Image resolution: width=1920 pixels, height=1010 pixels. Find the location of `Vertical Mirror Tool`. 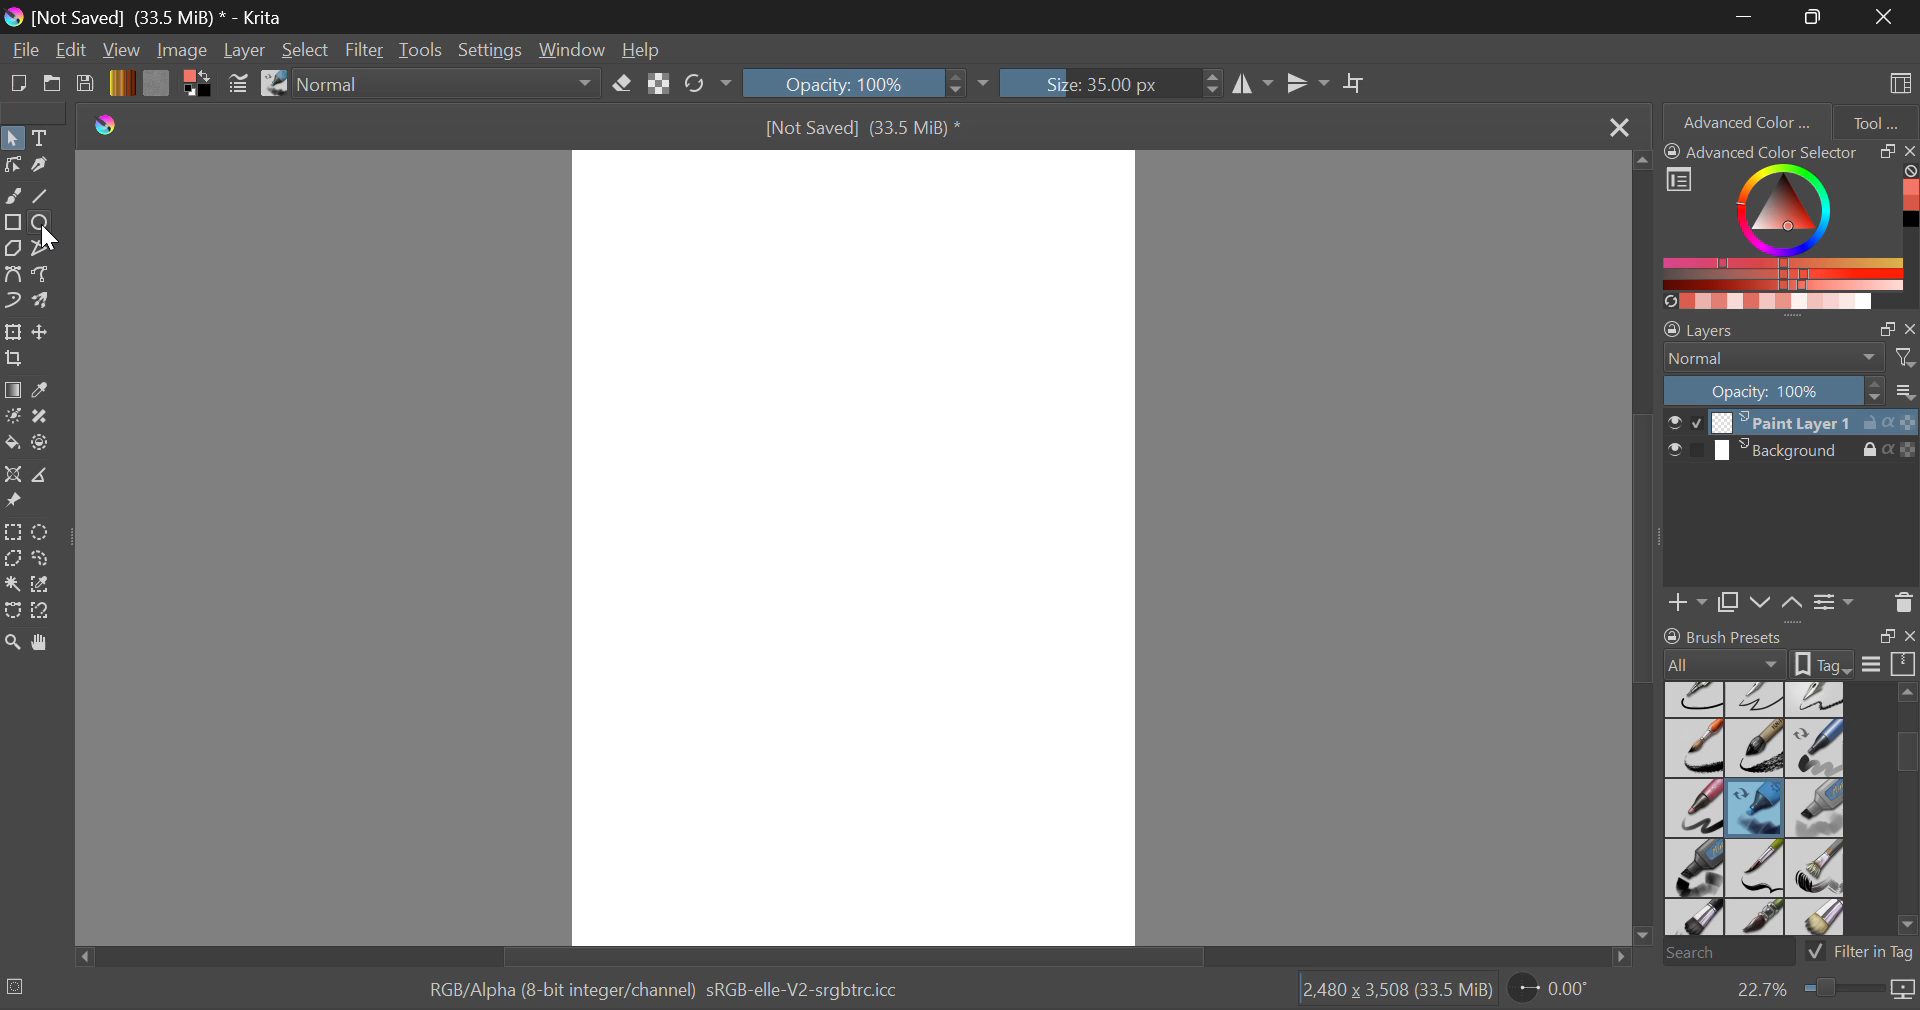

Vertical Mirror Tool is located at coordinates (1307, 84).